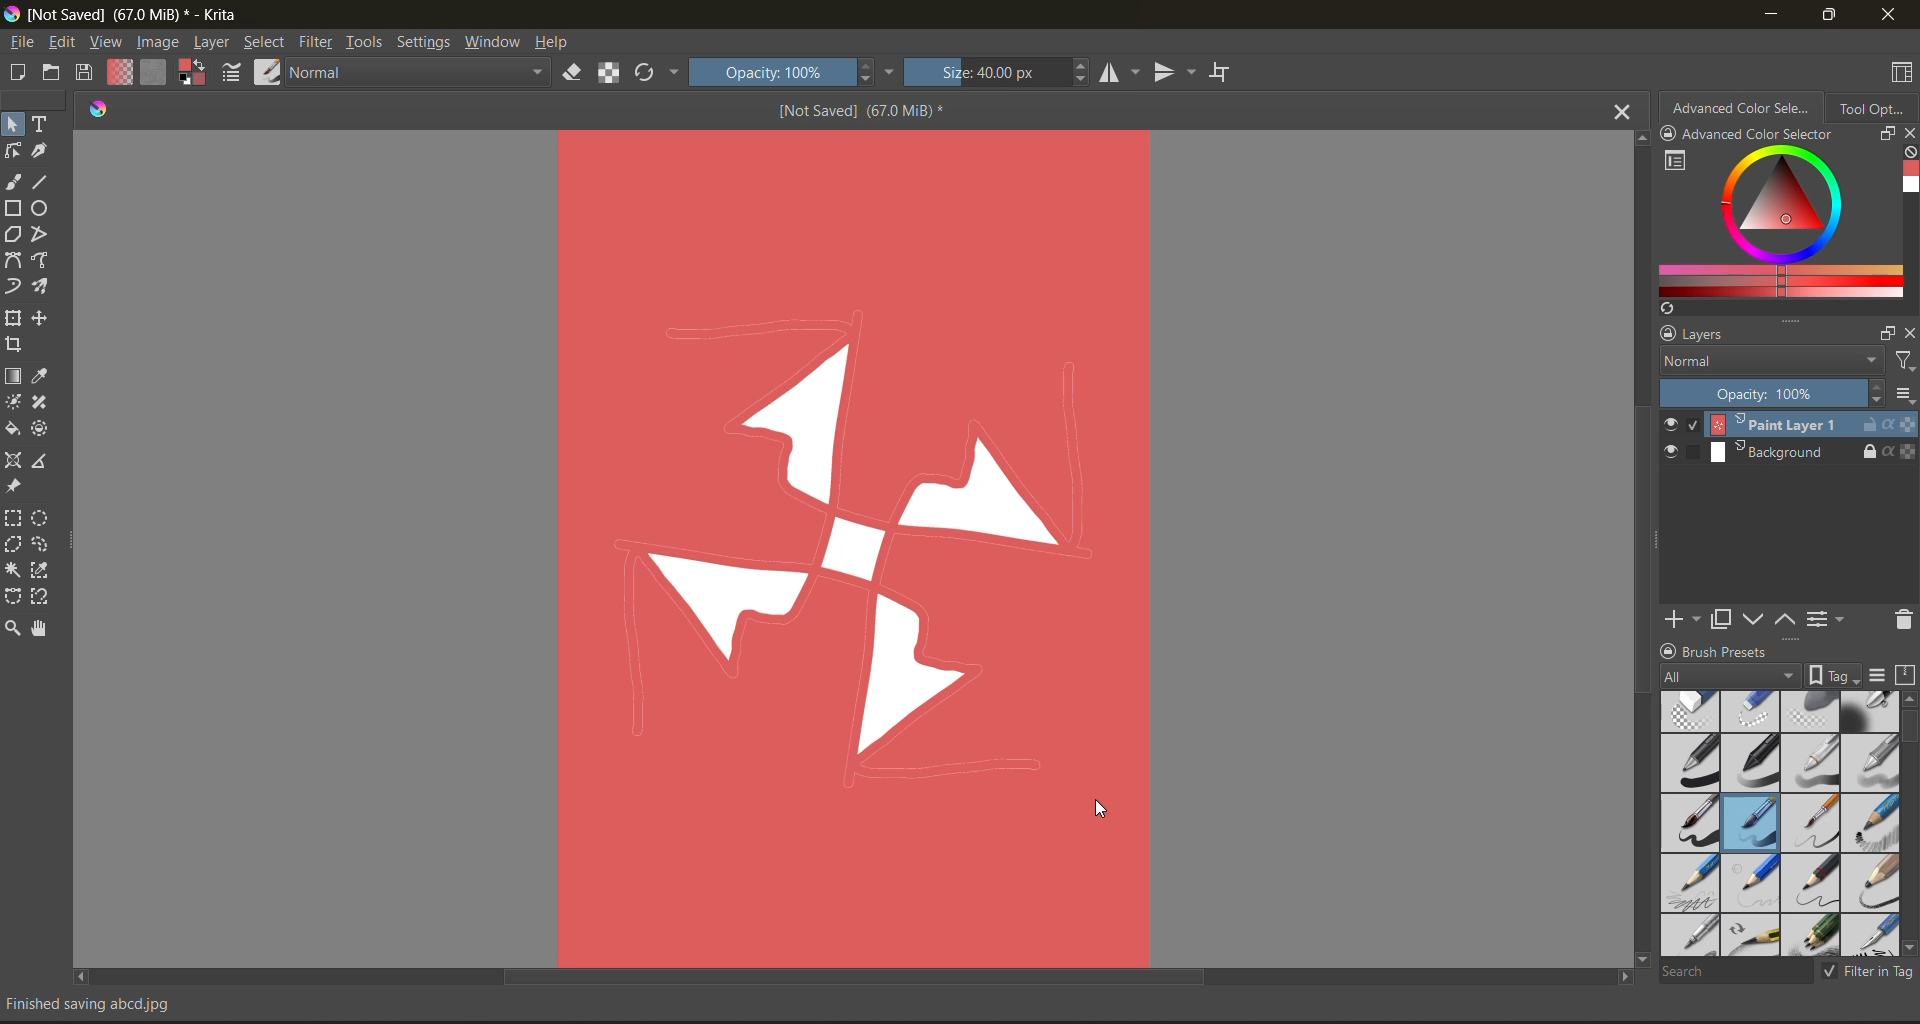  Describe the element at coordinates (13, 151) in the screenshot. I see `tools` at that location.